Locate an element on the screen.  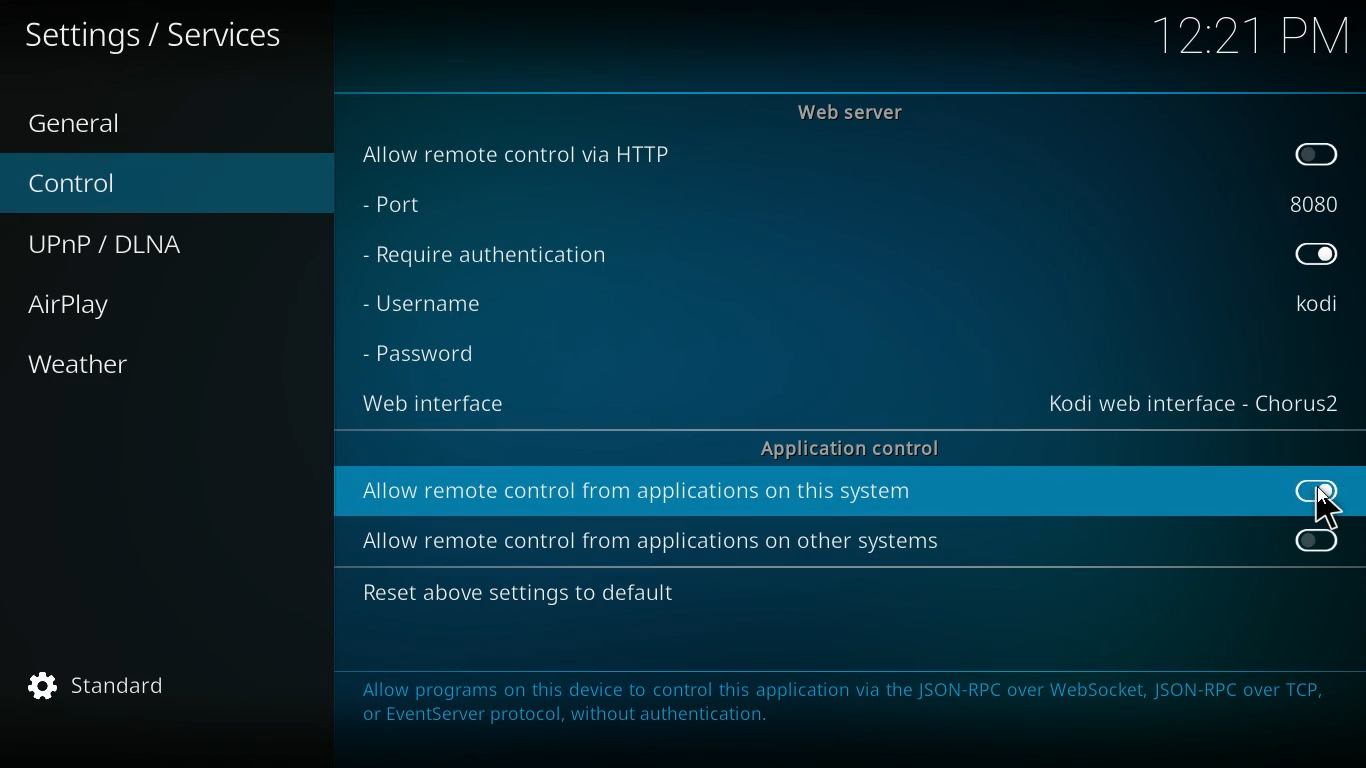
upnp / dlna is located at coordinates (161, 245).